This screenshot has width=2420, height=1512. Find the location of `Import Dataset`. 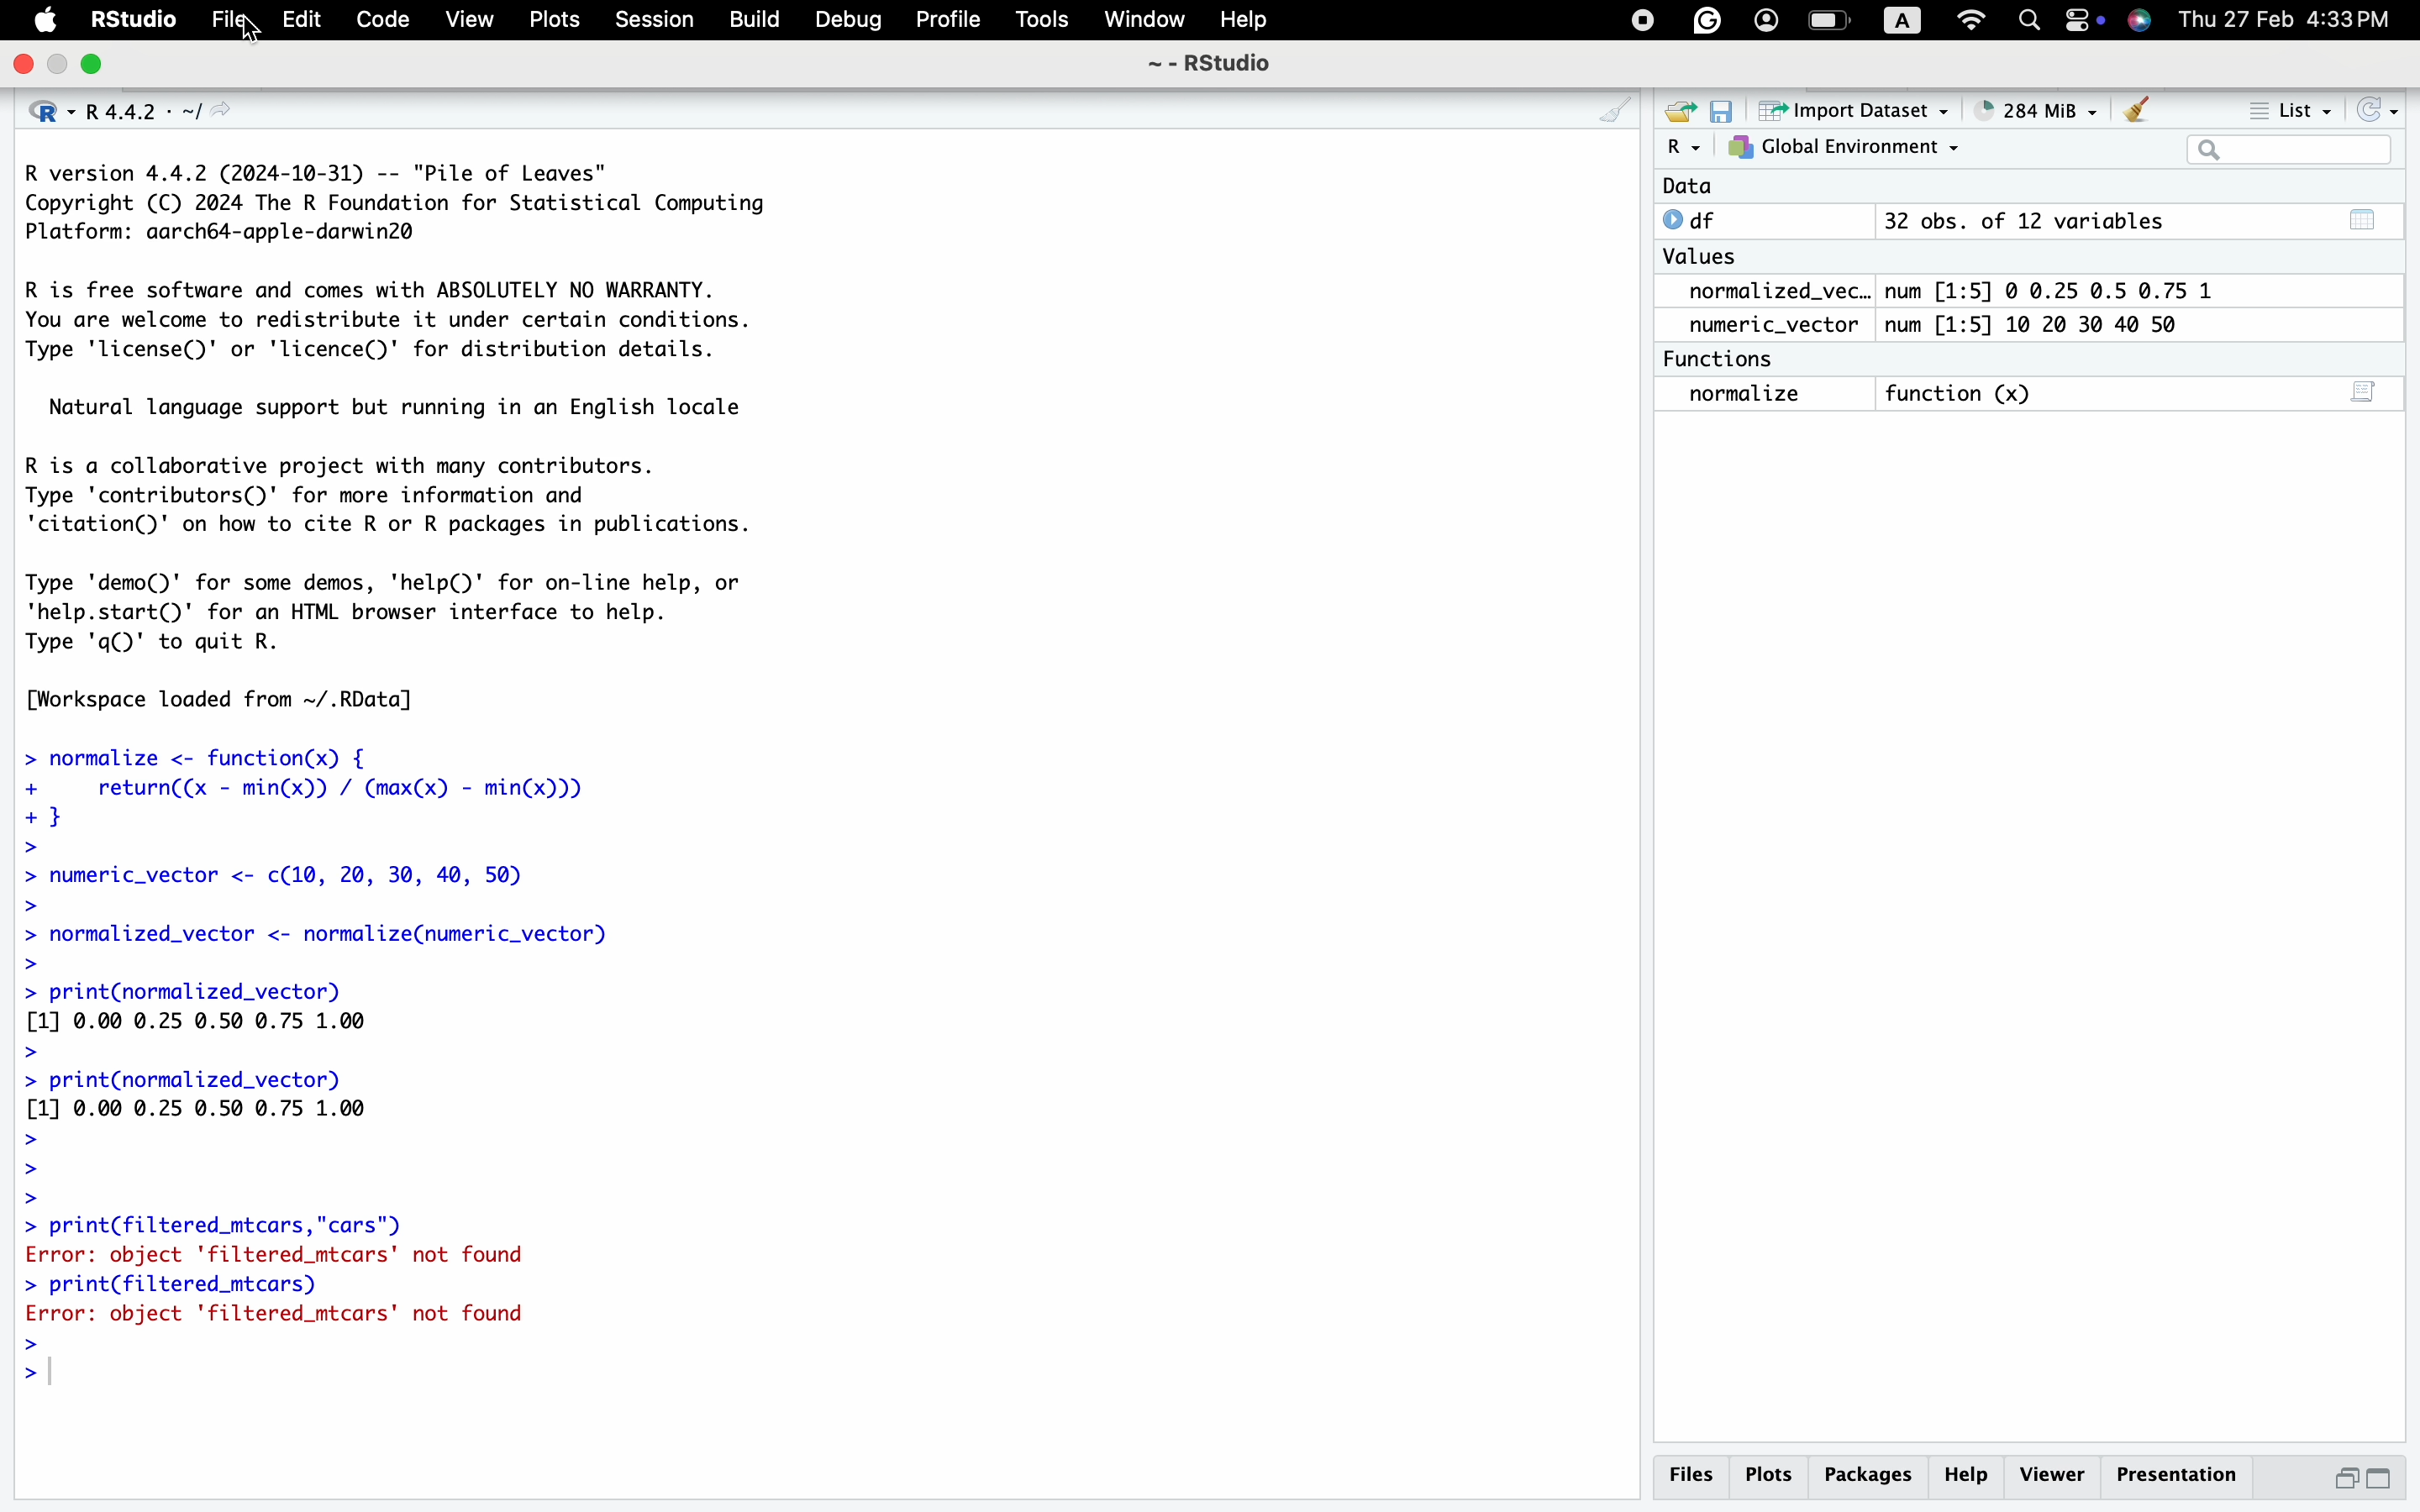

Import Dataset is located at coordinates (1849, 112).